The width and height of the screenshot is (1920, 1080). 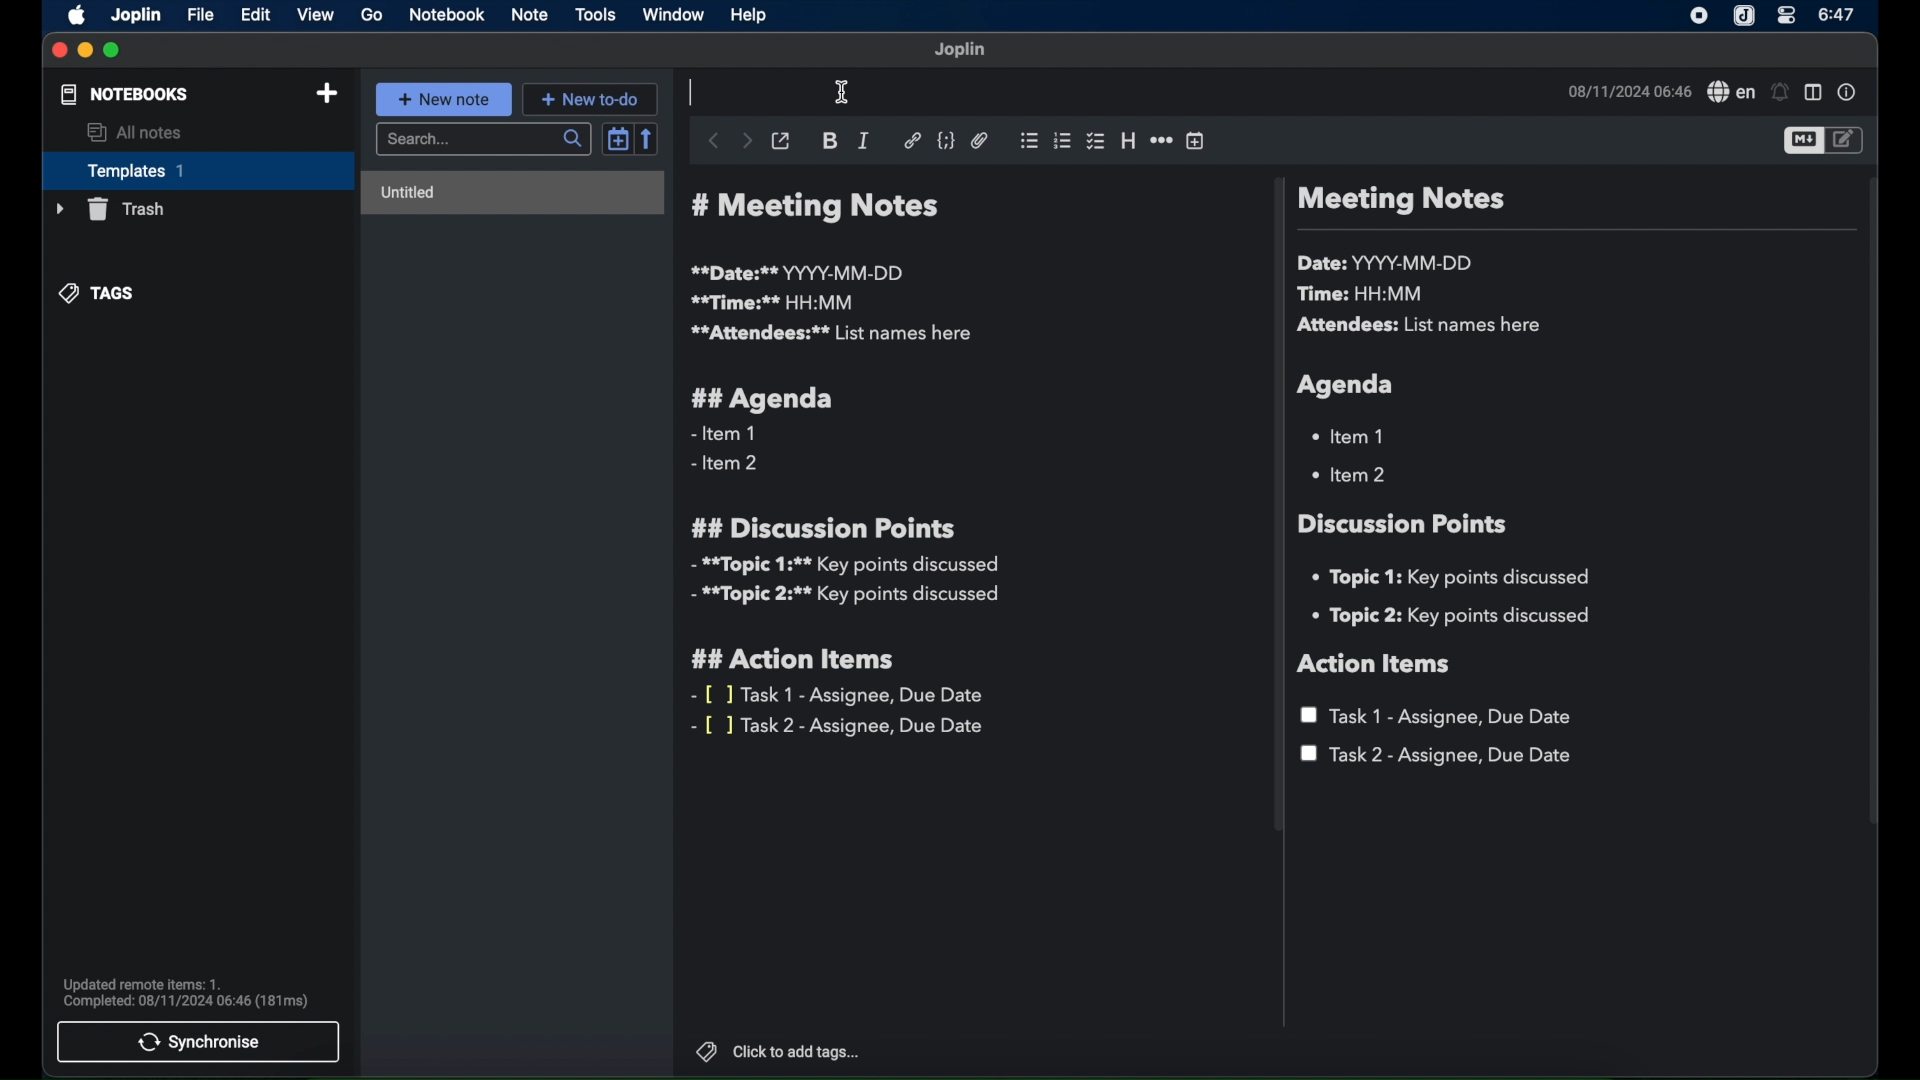 What do you see at coordinates (615, 141) in the screenshot?
I see `toggle sort order  field` at bounding box center [615, 141].